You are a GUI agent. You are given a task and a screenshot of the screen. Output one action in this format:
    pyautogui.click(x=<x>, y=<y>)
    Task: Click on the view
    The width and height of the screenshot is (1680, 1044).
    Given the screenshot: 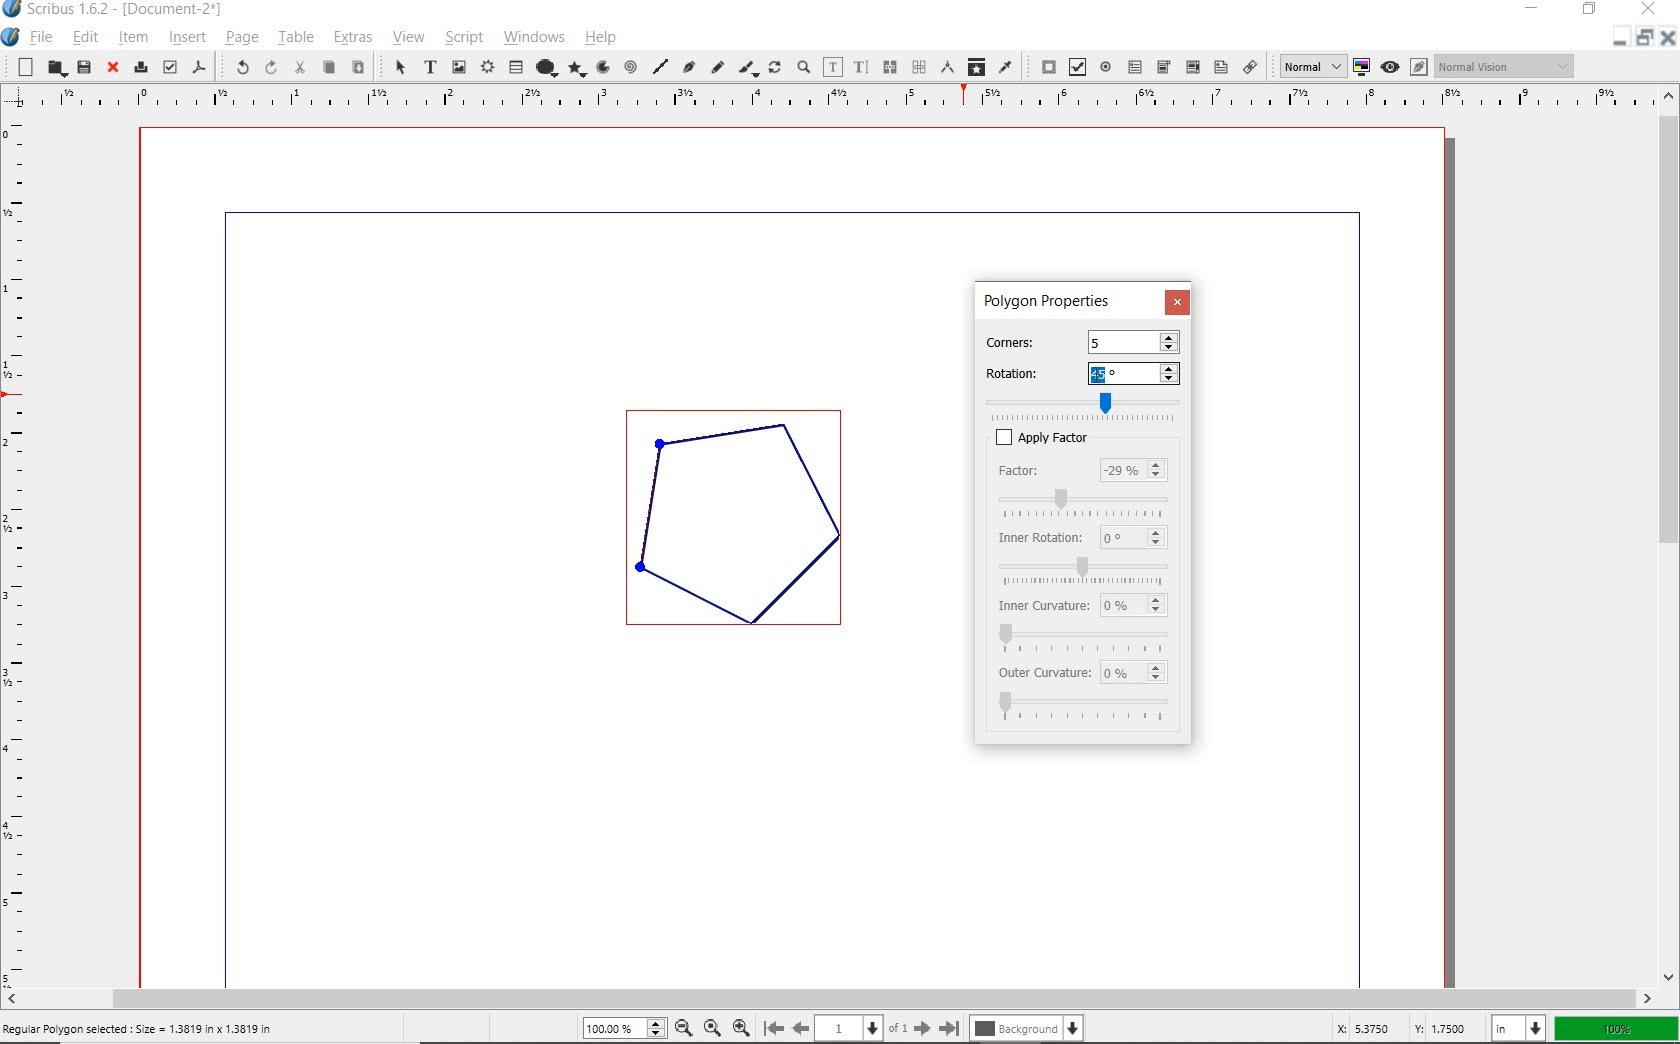 What is the action you would take?
    pyautogui.click(x=408, y=39)
    